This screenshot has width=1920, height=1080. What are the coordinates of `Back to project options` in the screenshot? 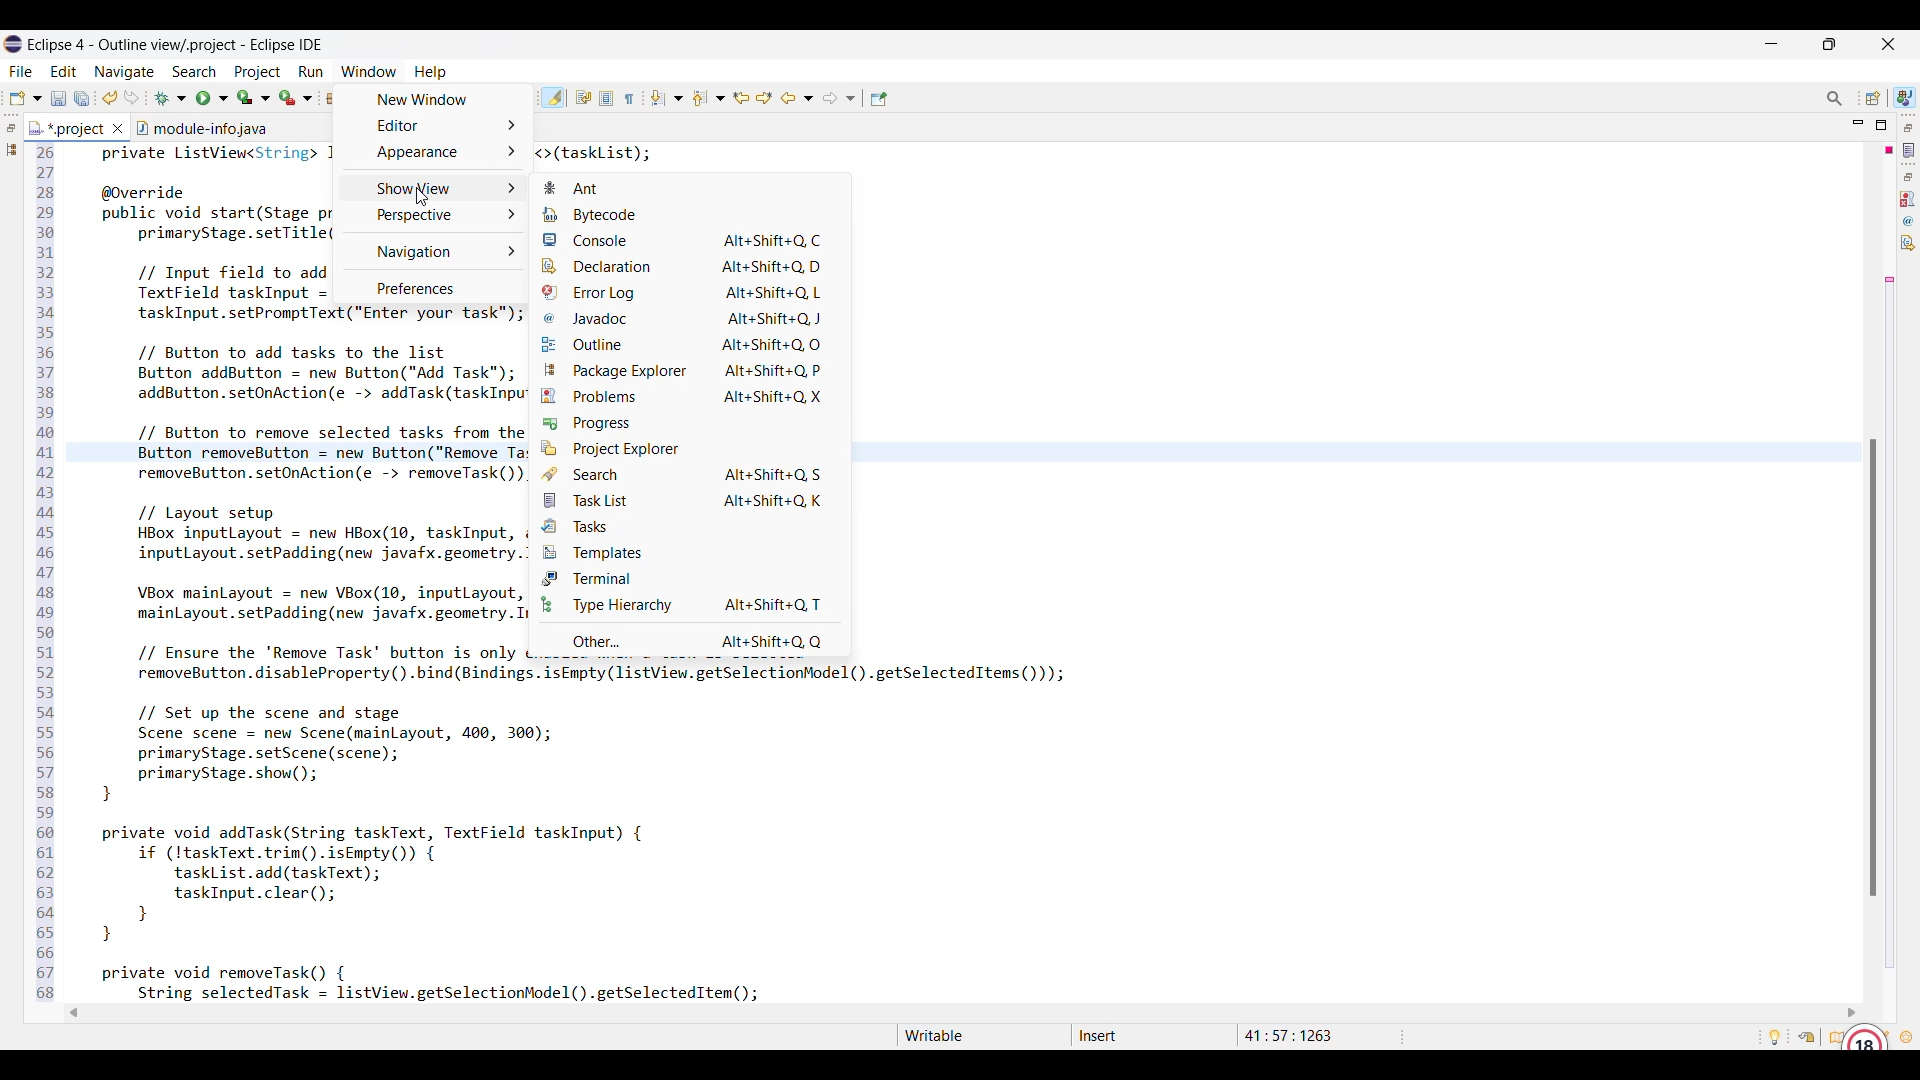 It's located at (797, 98).